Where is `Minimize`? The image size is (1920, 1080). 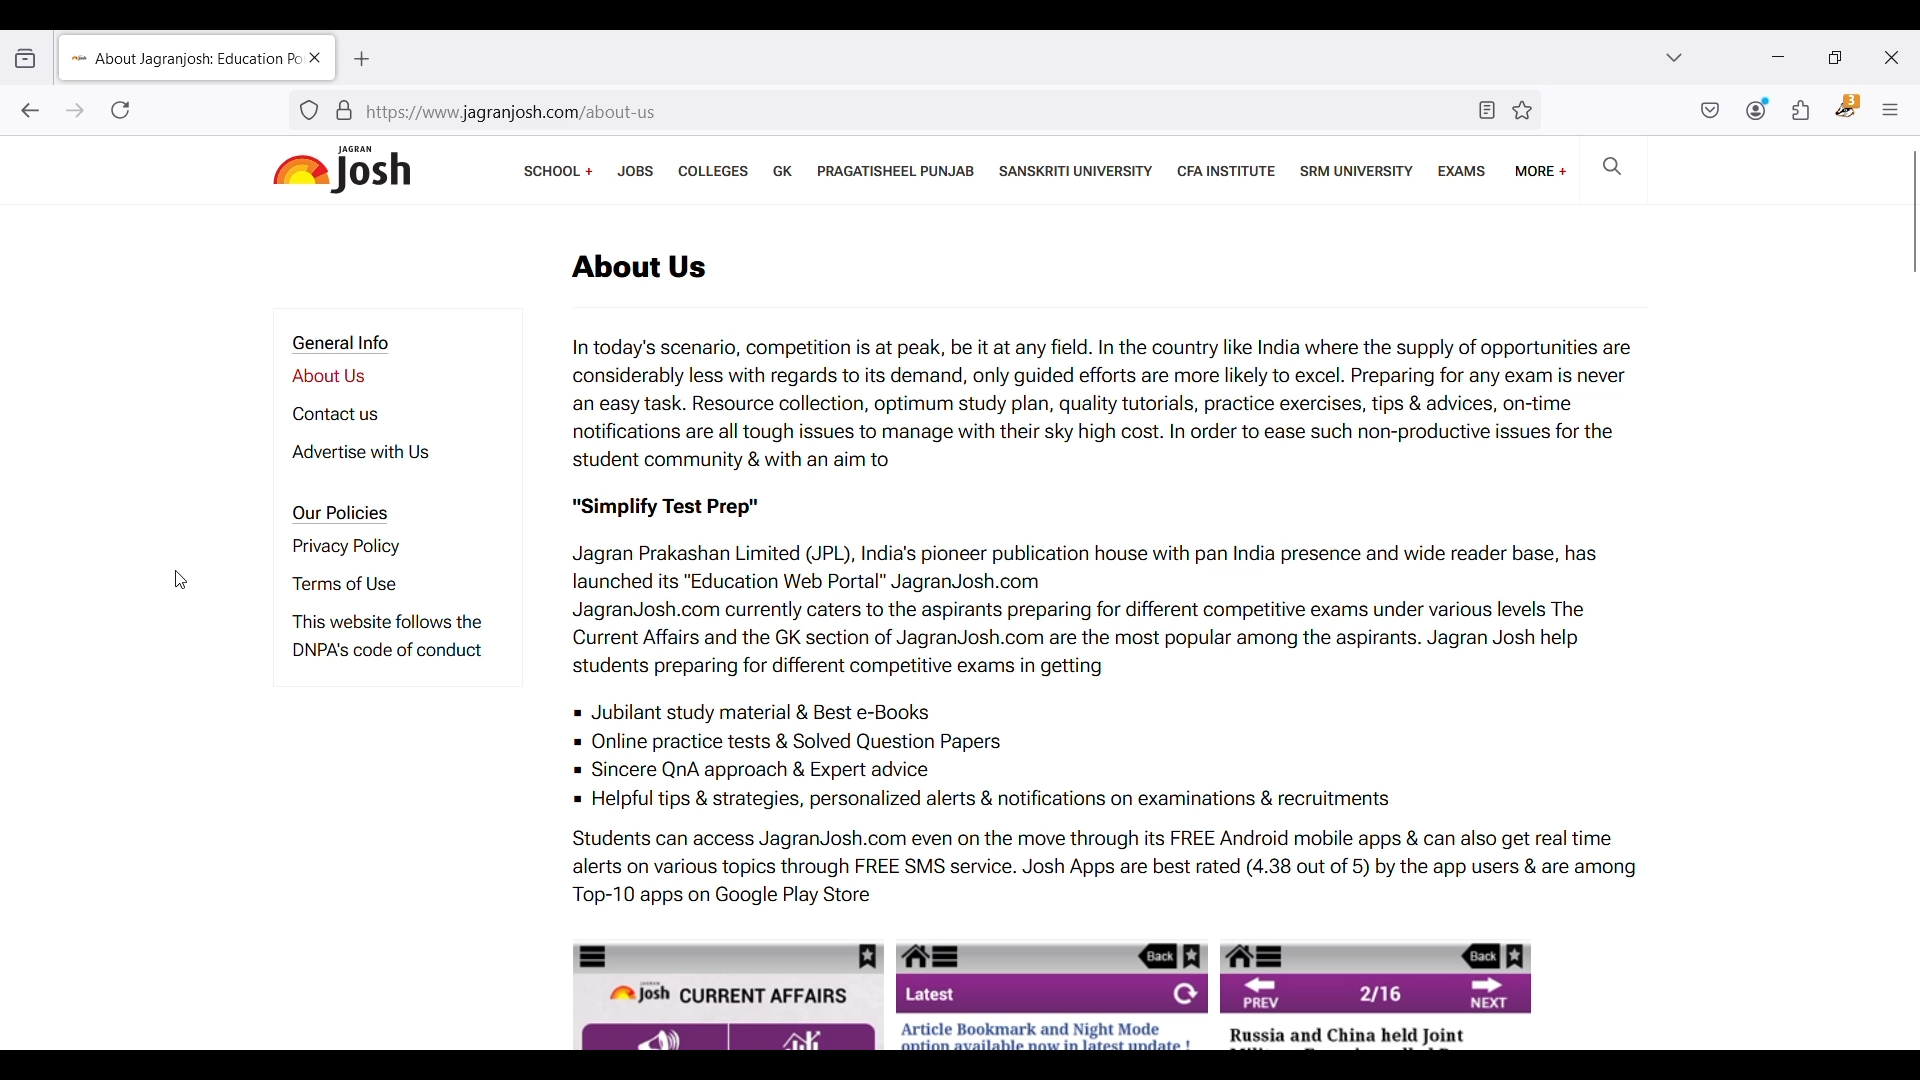 Minimize is located at coordinates (1778, 57).